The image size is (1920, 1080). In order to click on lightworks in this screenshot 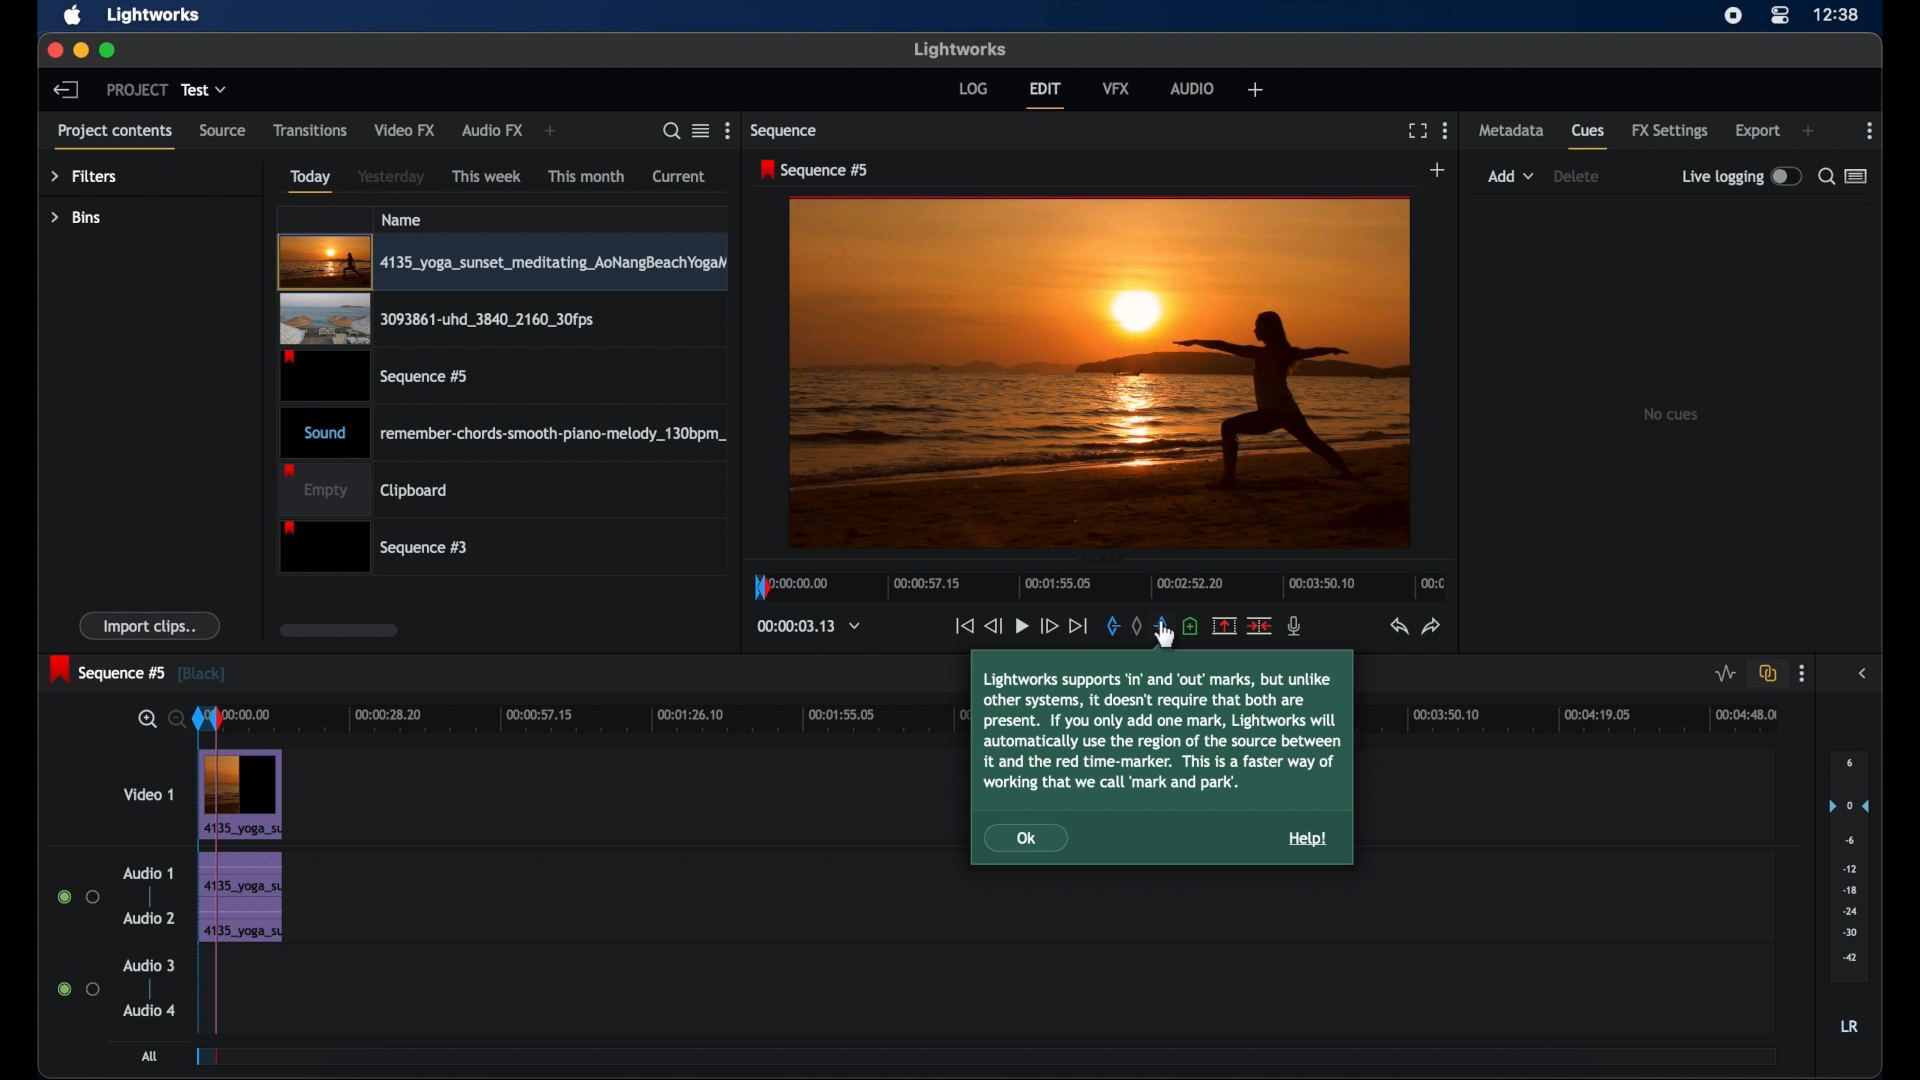, I will do `click(960, 49)`.